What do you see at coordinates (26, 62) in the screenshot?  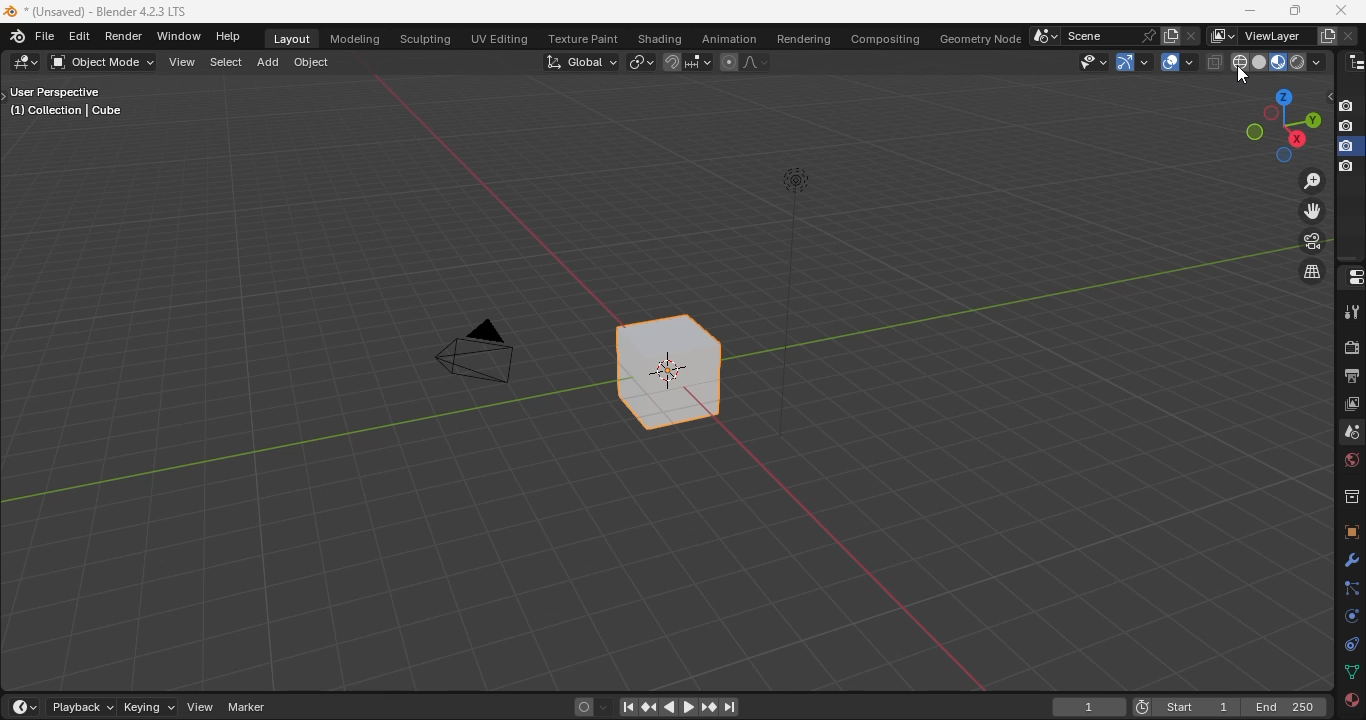 I see `editor type: 3D viewport` at bounding box center [26, 62].